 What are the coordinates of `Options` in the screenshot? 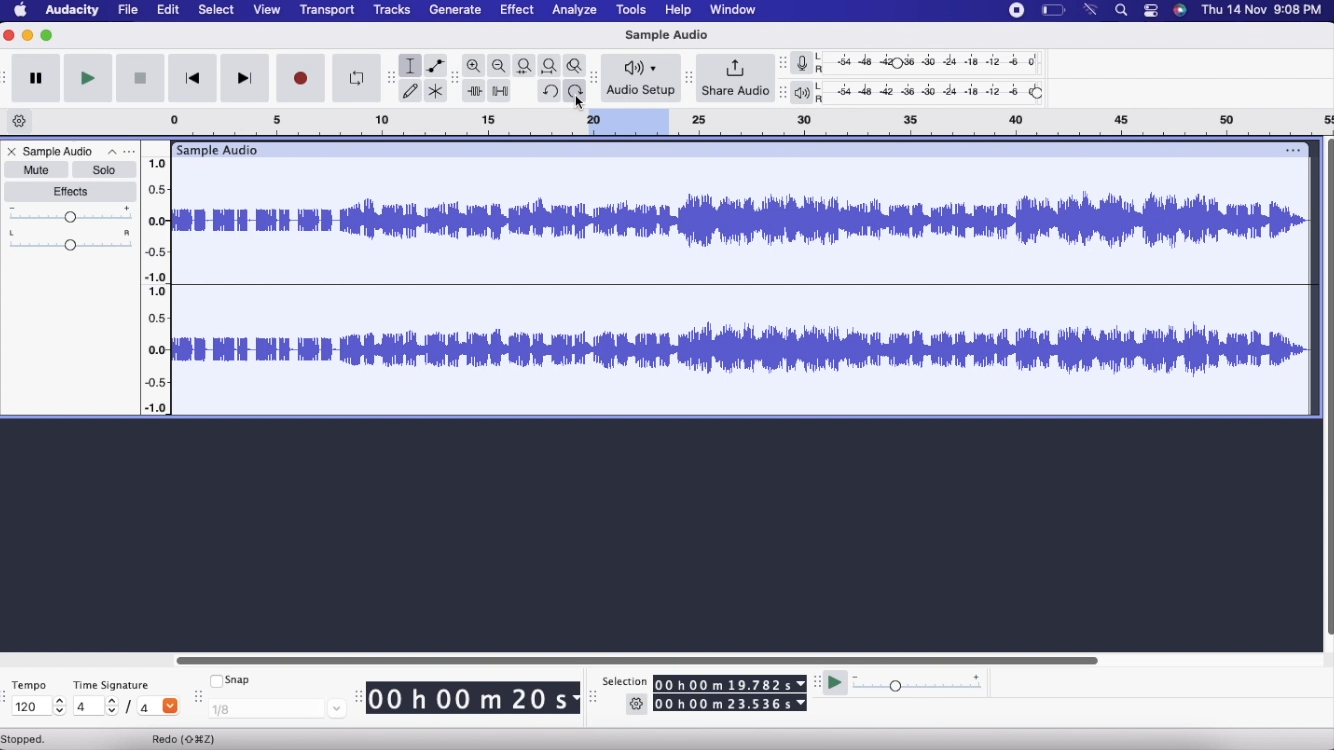 It's located at (121, 152).